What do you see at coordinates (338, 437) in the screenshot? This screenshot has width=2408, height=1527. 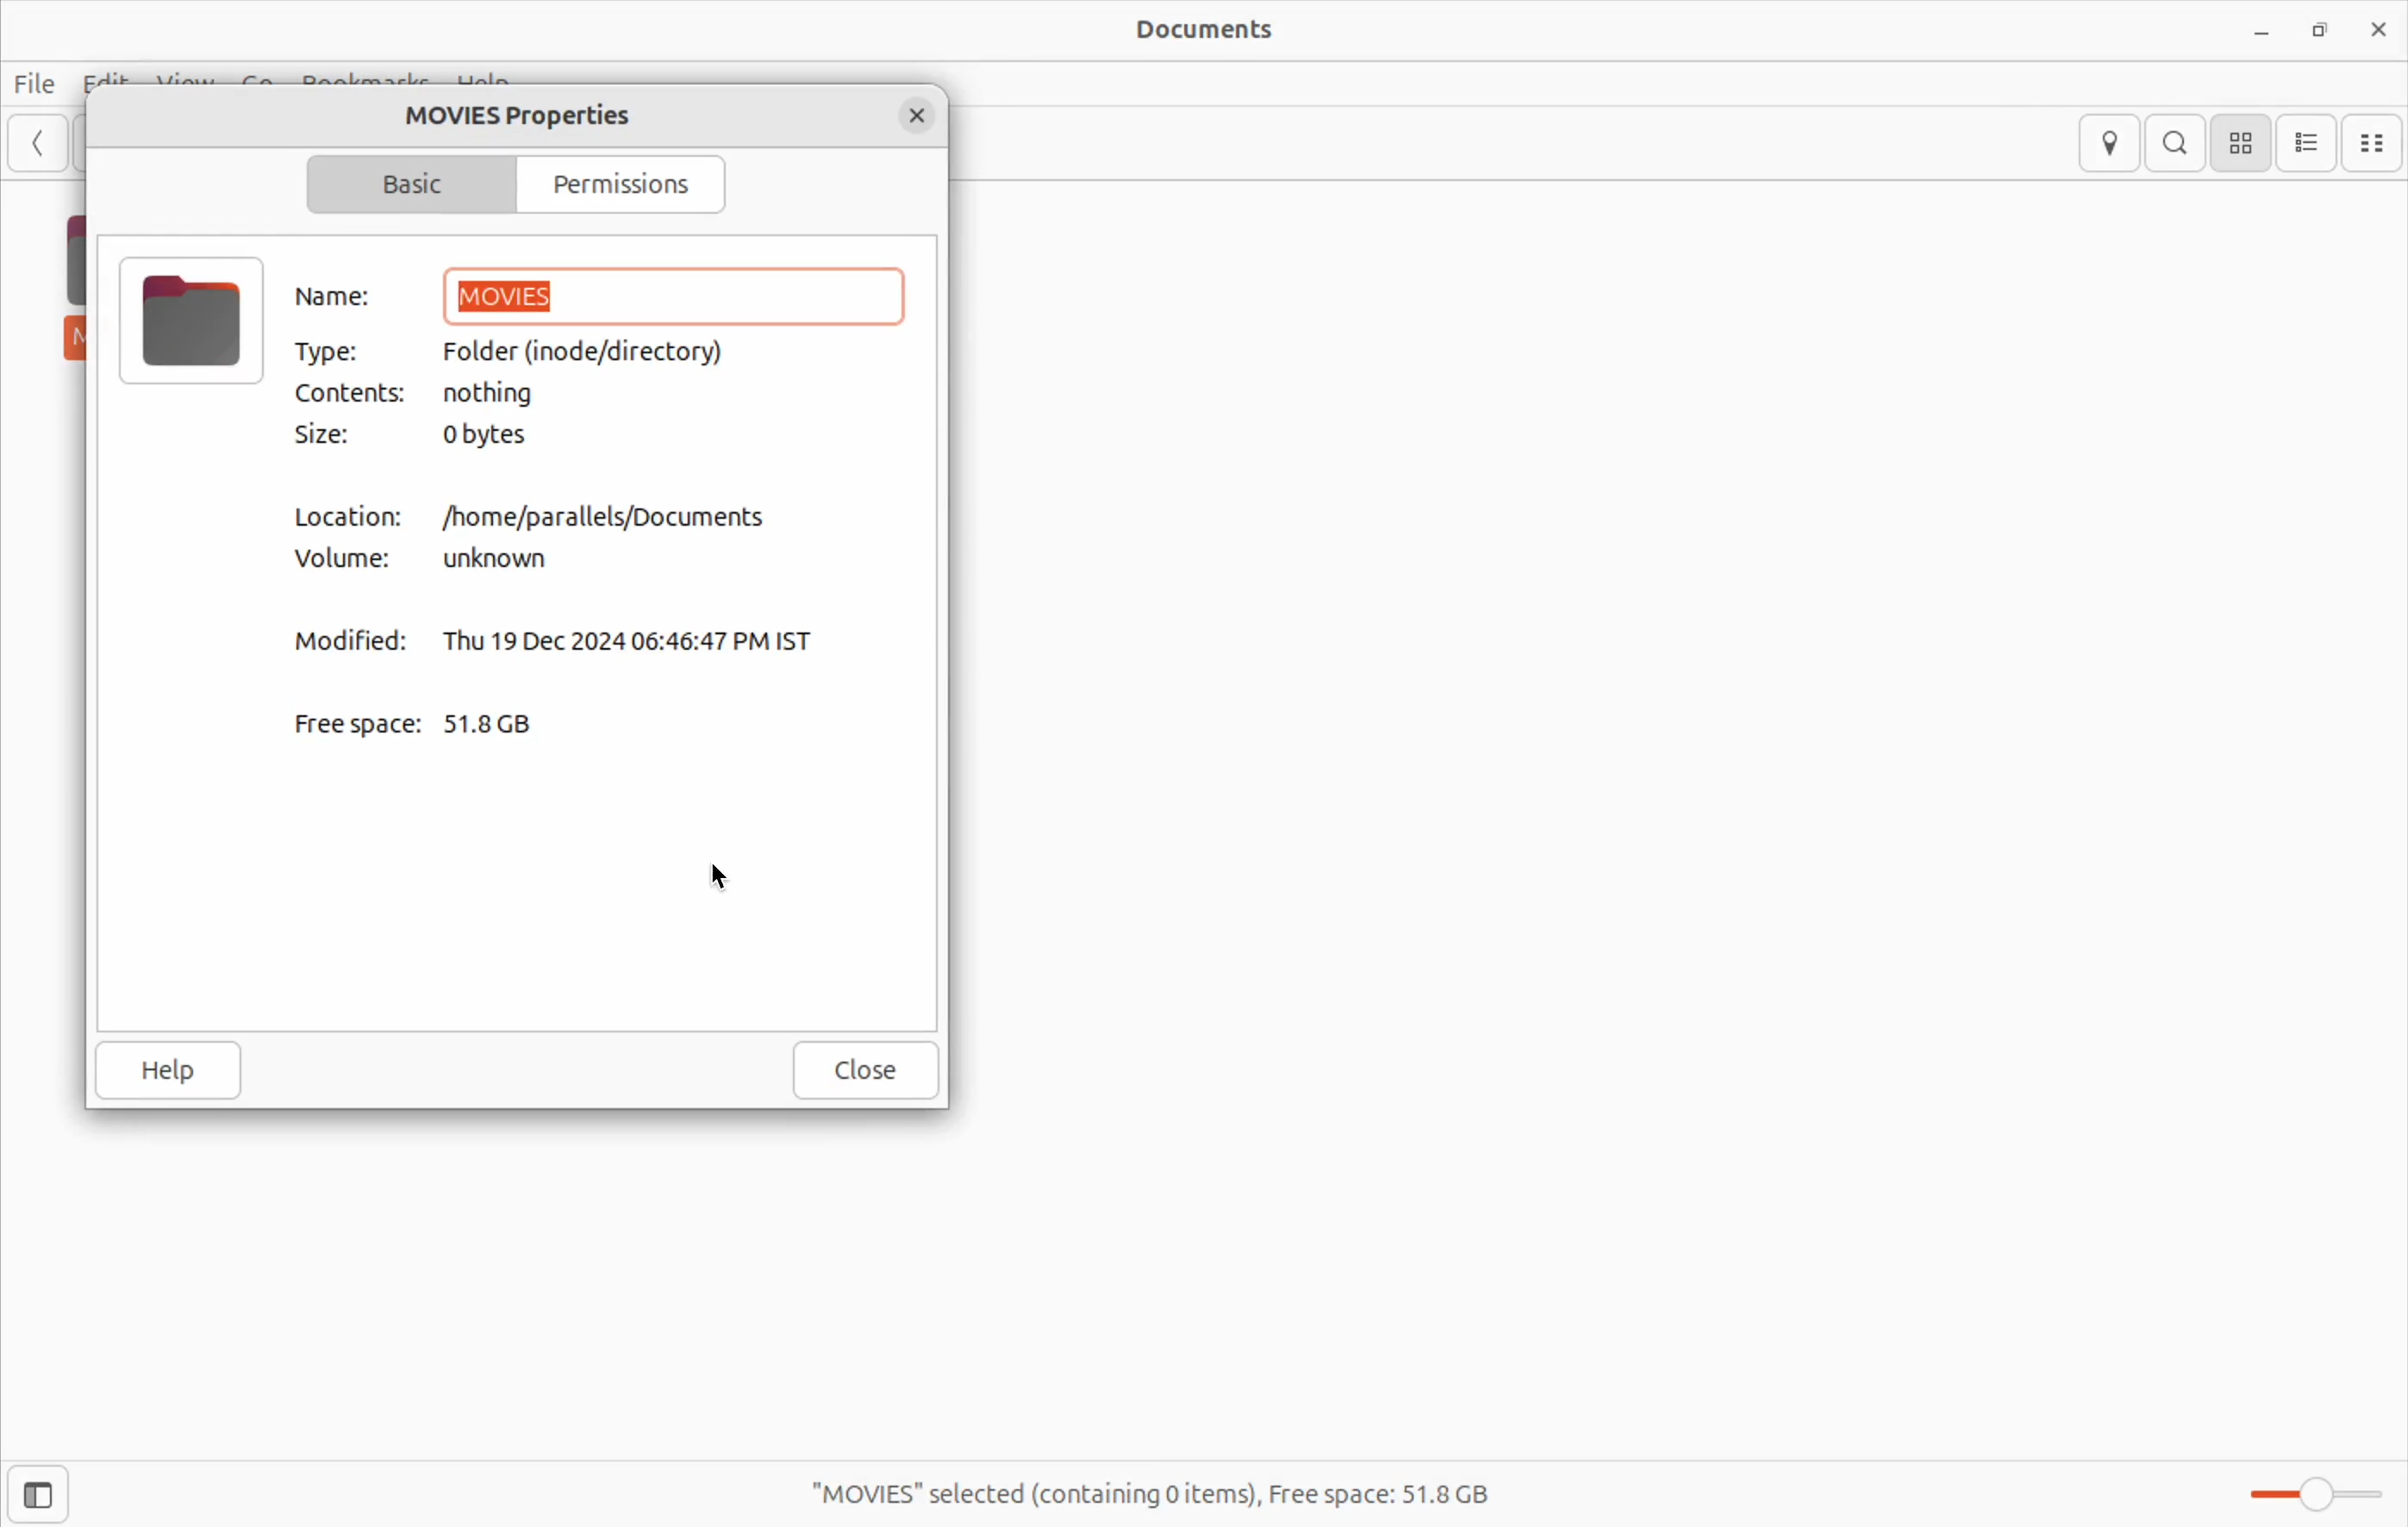 I see `Size:` at bounding box center [338, 437].